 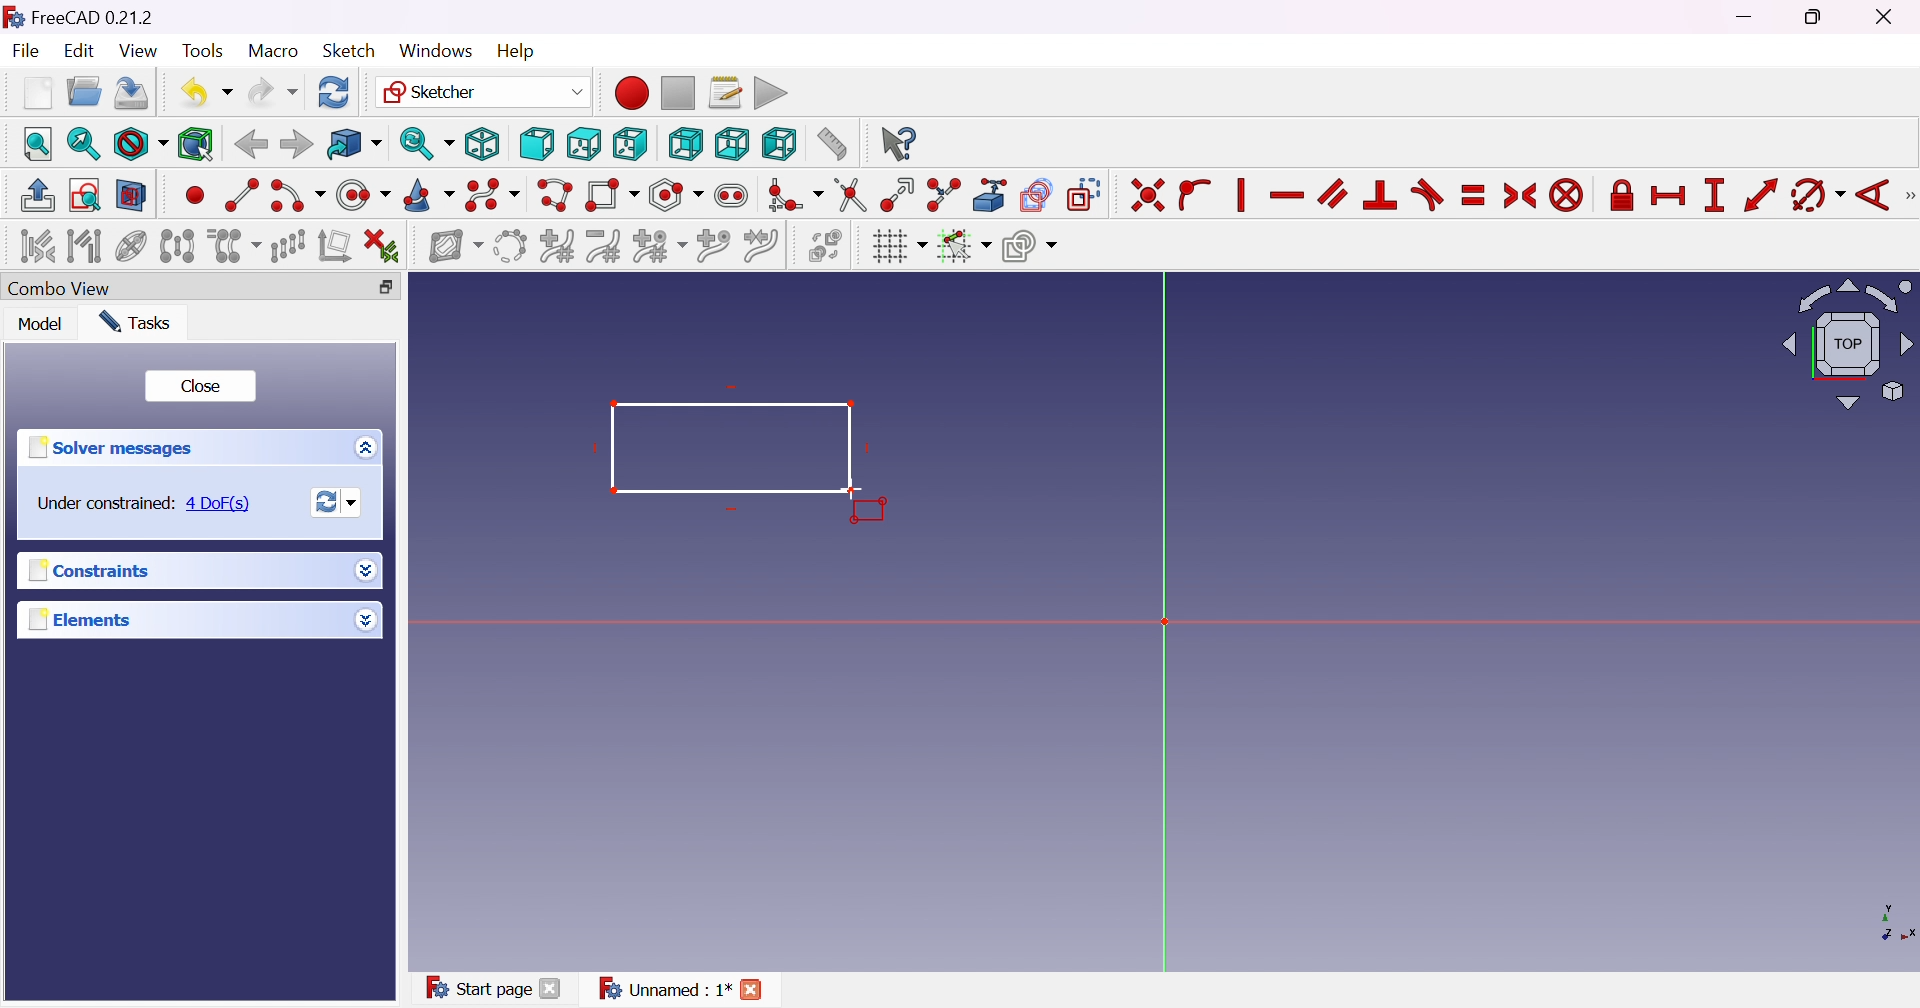 What do you see at coordinates (1816, 19) in the screenshot?
I see `Restore Down` at bounding box center [1816, 19].